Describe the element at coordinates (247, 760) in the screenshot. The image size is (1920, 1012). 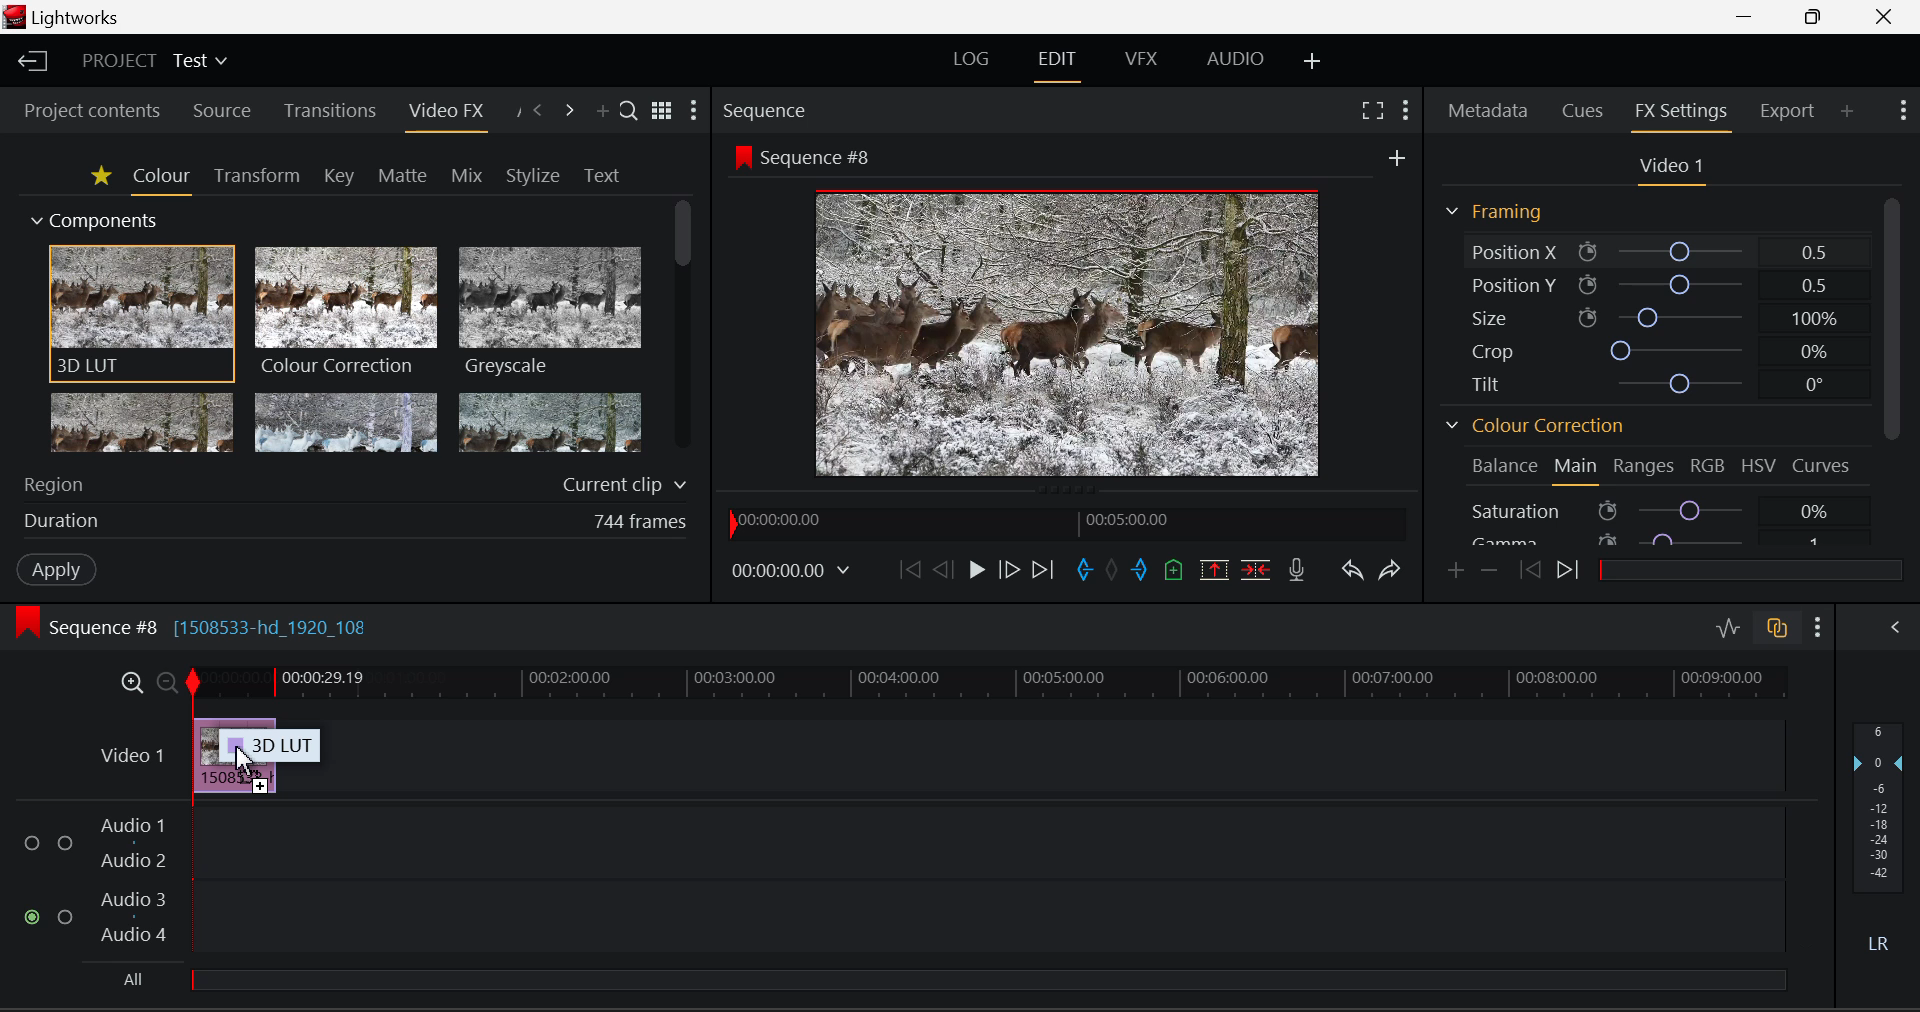
I see `MOUSE_DOWN Cursor Position` at that location.